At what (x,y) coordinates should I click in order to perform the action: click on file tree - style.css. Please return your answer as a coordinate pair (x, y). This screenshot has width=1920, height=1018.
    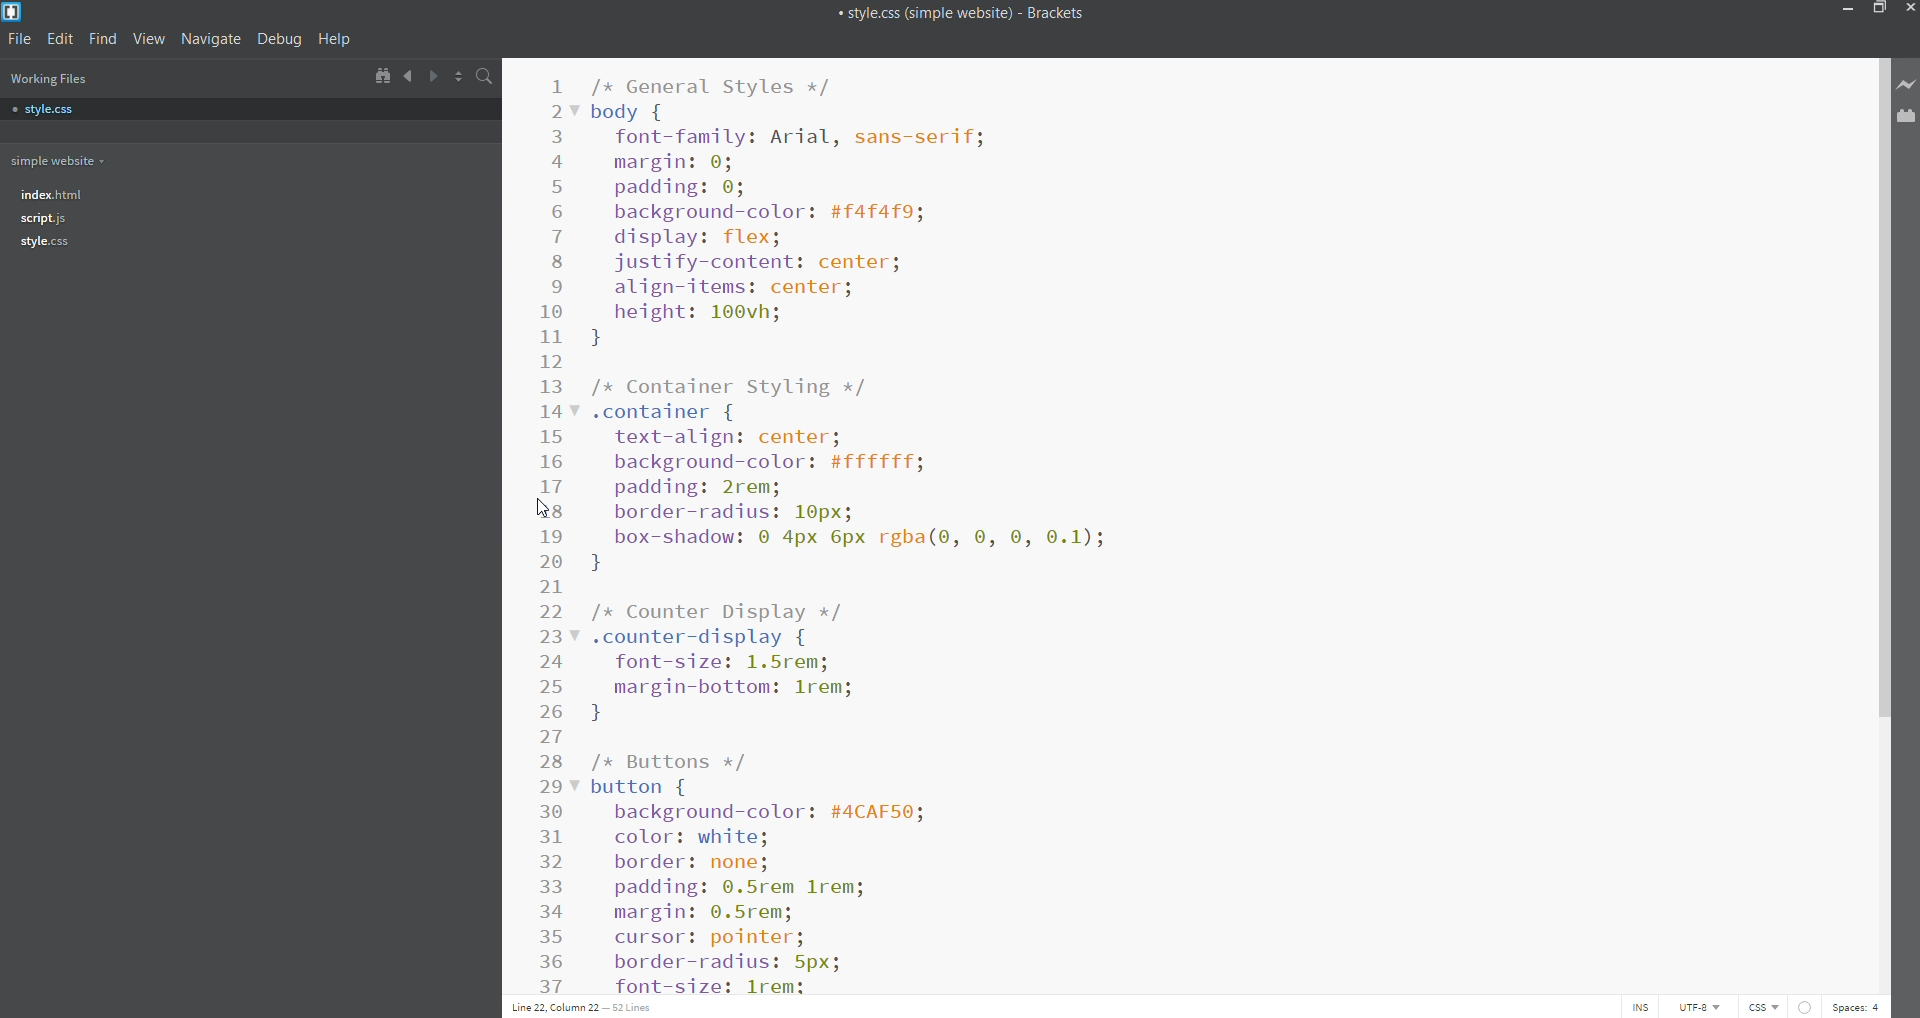
    Looking at the image, I should click on (45, 242).